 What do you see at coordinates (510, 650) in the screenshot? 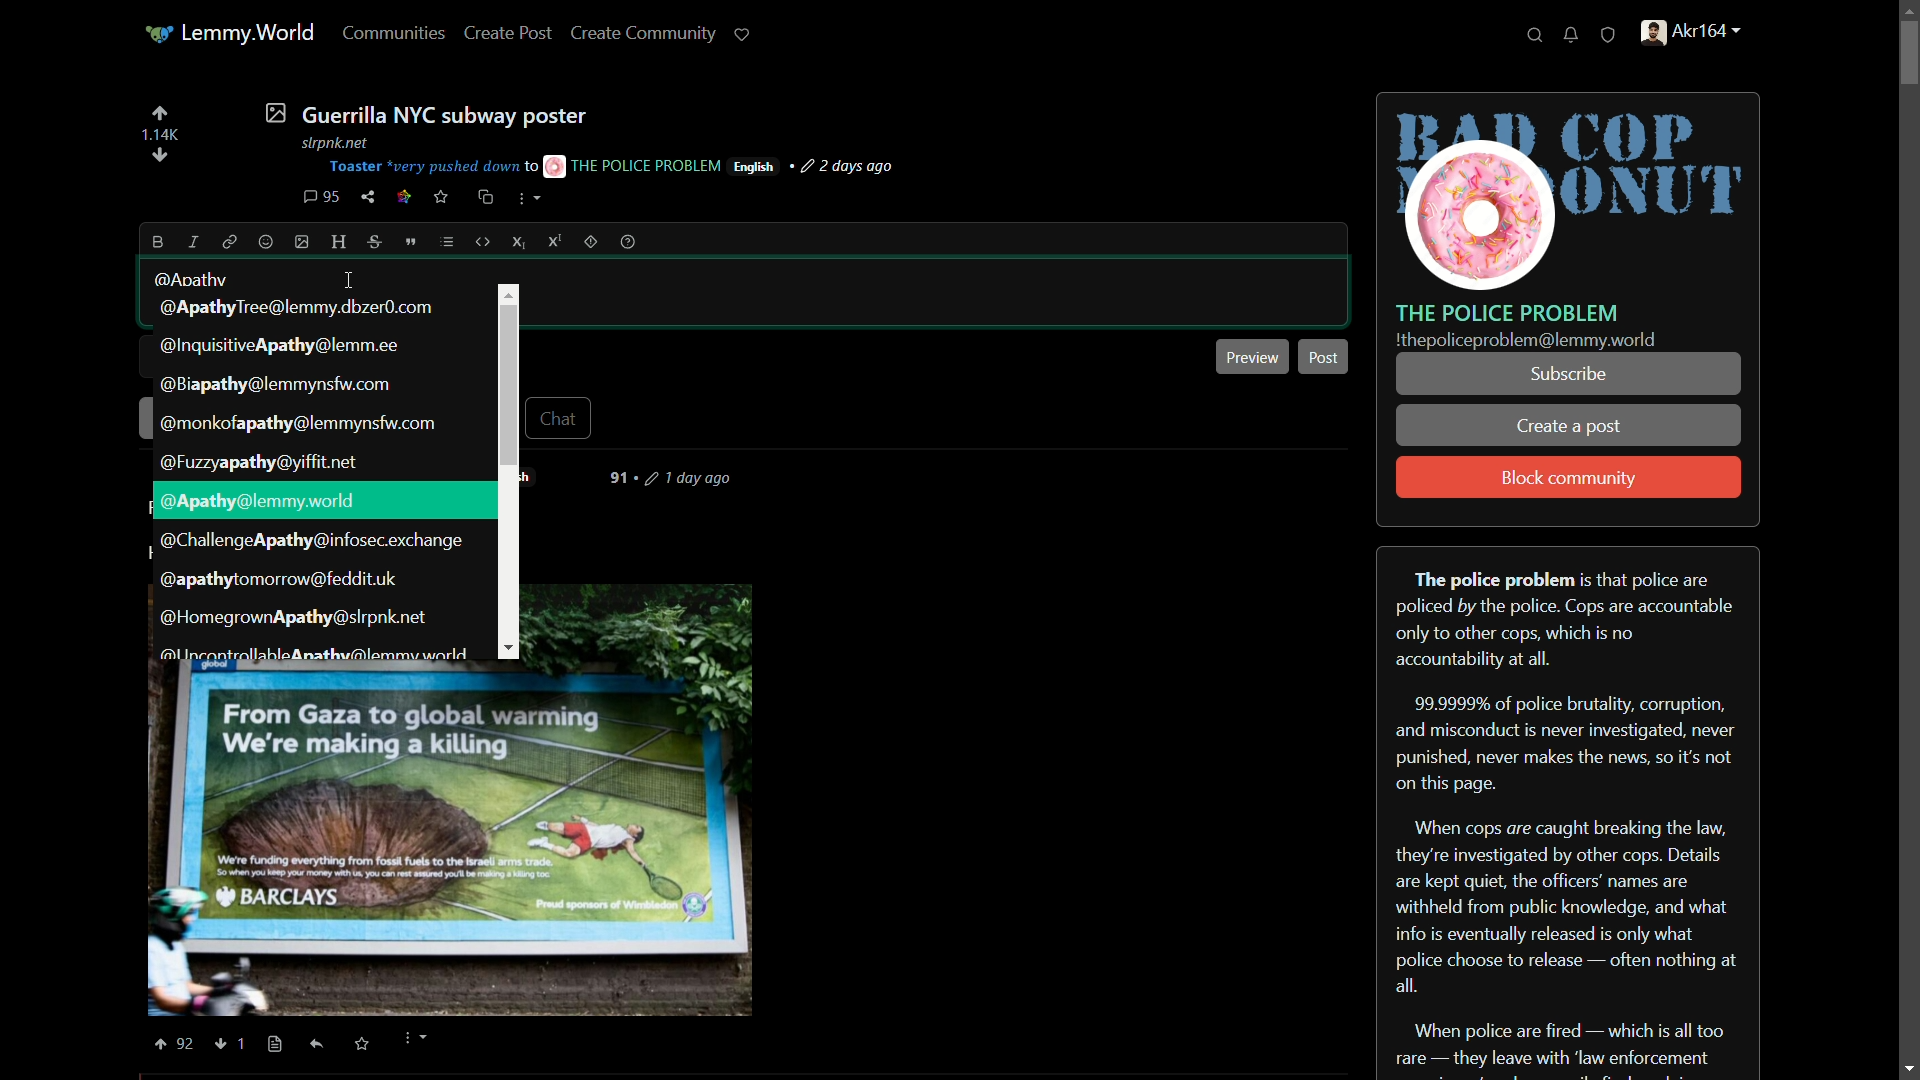
I see `` at bounding box center [510, 650].